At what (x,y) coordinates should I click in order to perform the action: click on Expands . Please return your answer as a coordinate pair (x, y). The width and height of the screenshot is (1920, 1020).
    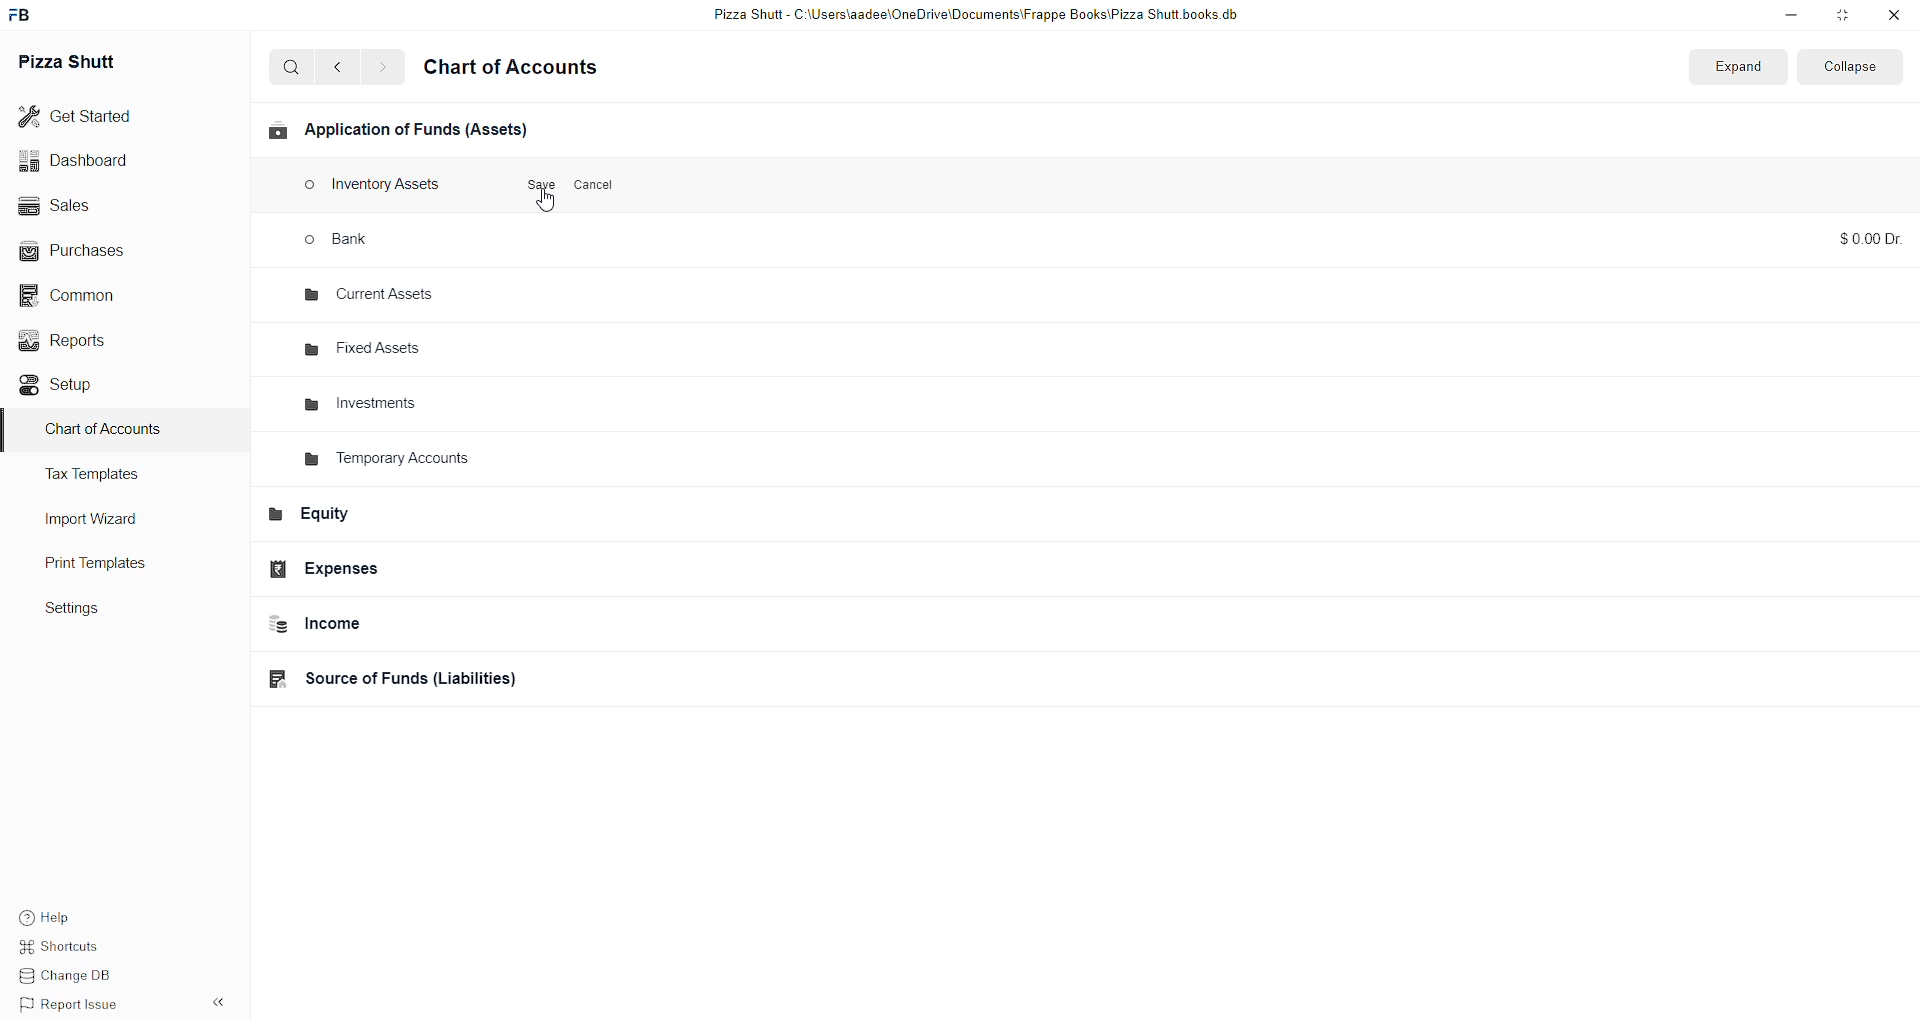
    Looking at the image, I should click on (1743, 70).